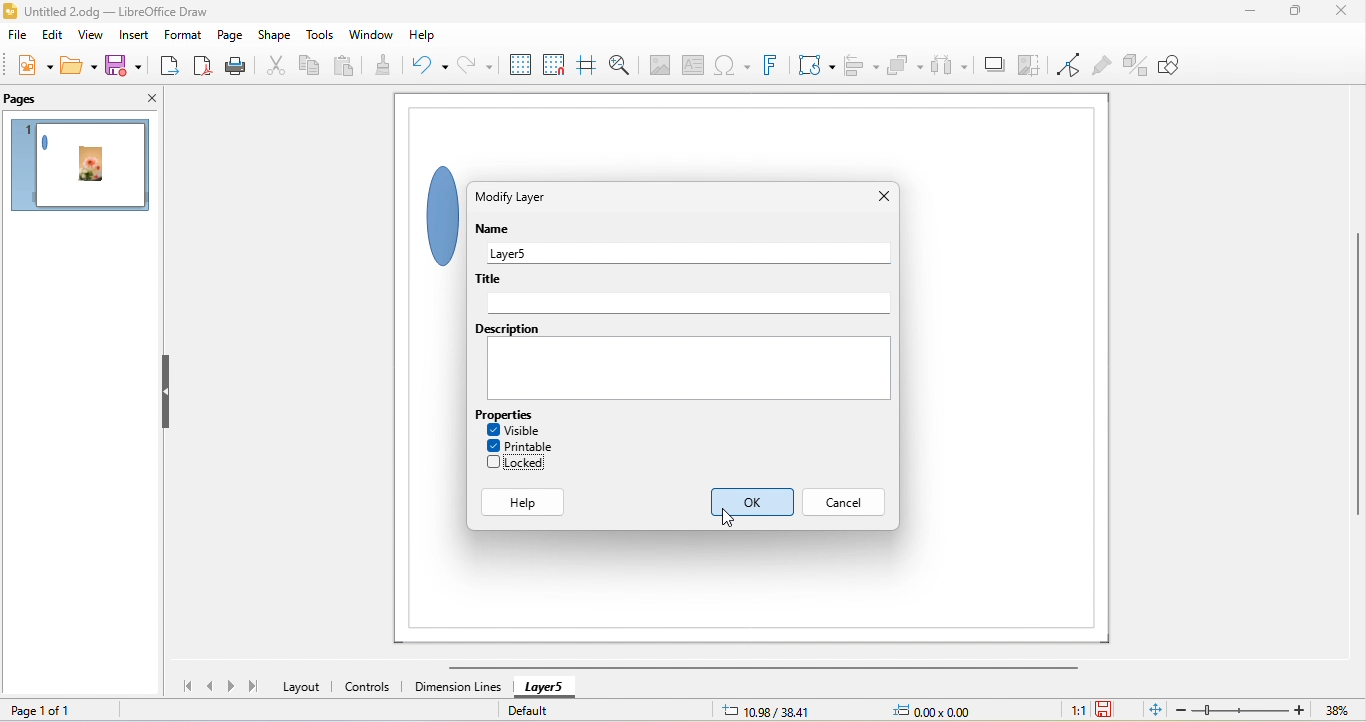 The height and width of the screenshot is (722, 1366). Describe the element at coordinates (857, 63) in the screenshot. I see `align object` at that location.